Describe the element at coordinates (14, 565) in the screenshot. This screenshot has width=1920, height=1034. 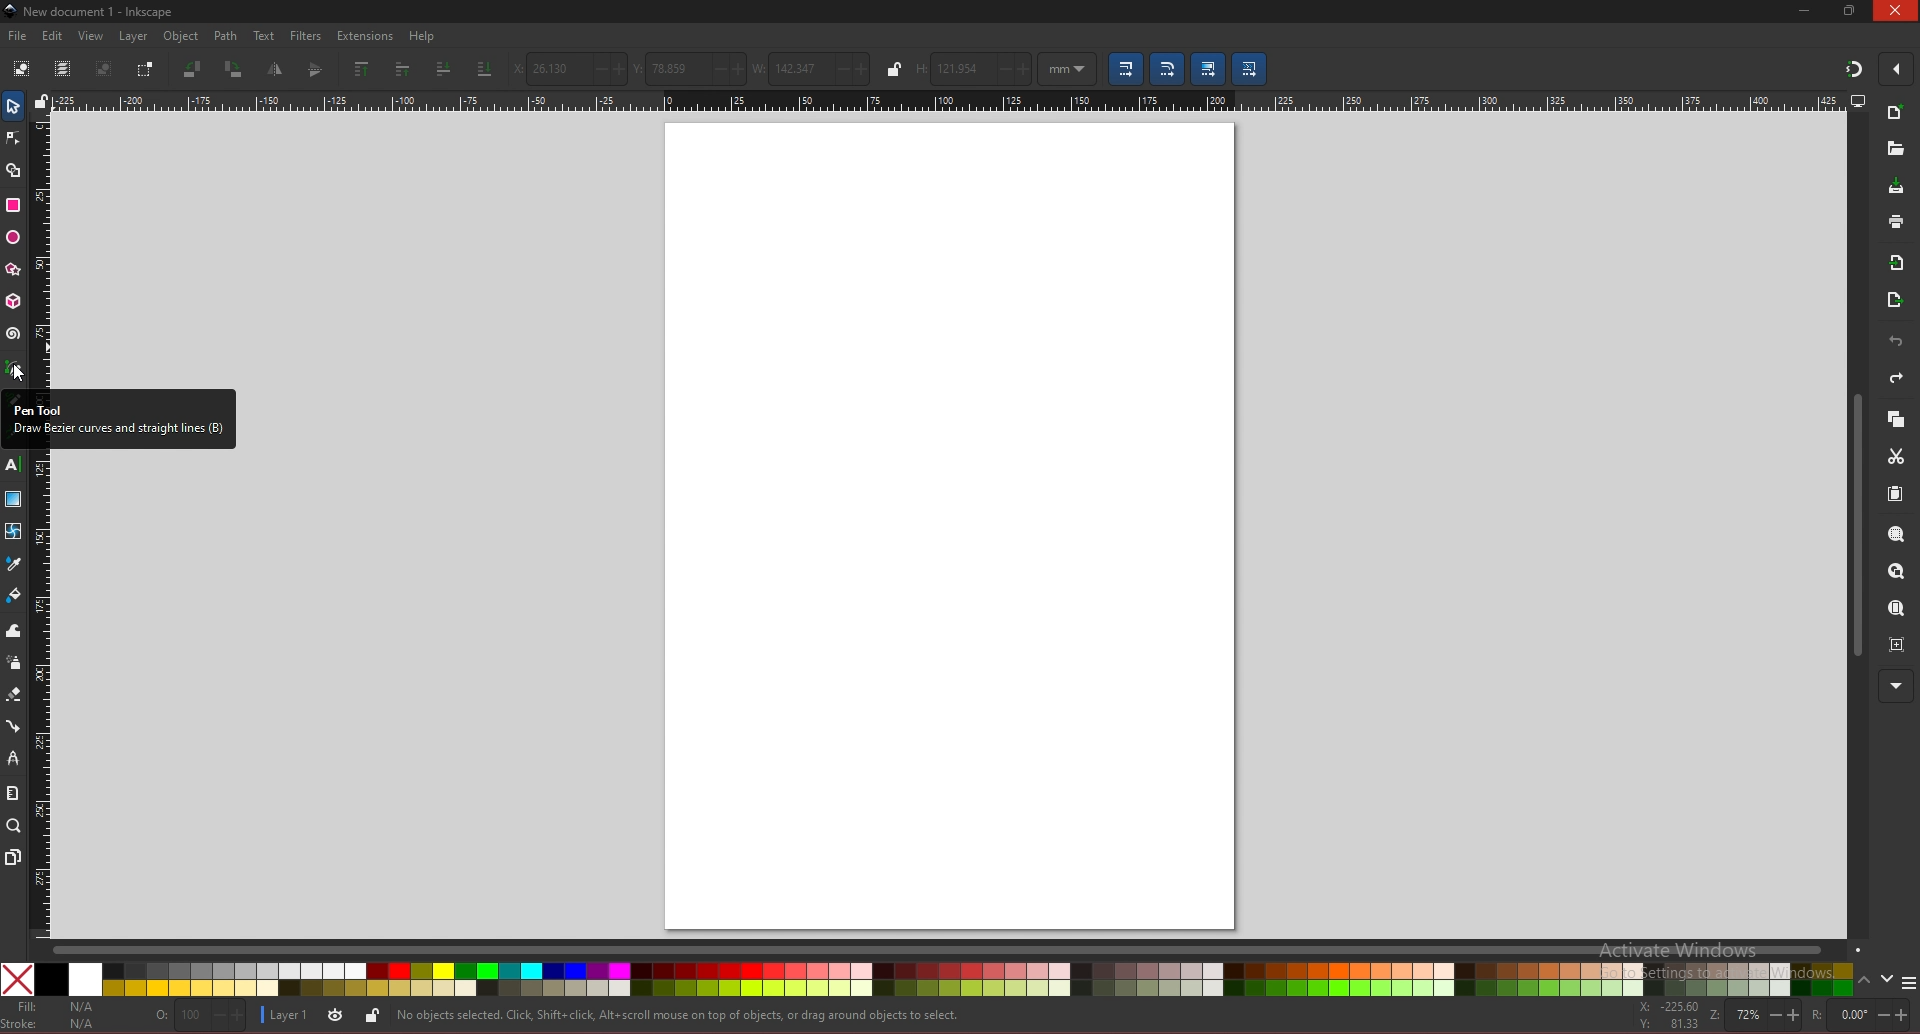
I see `dropper` at that location.